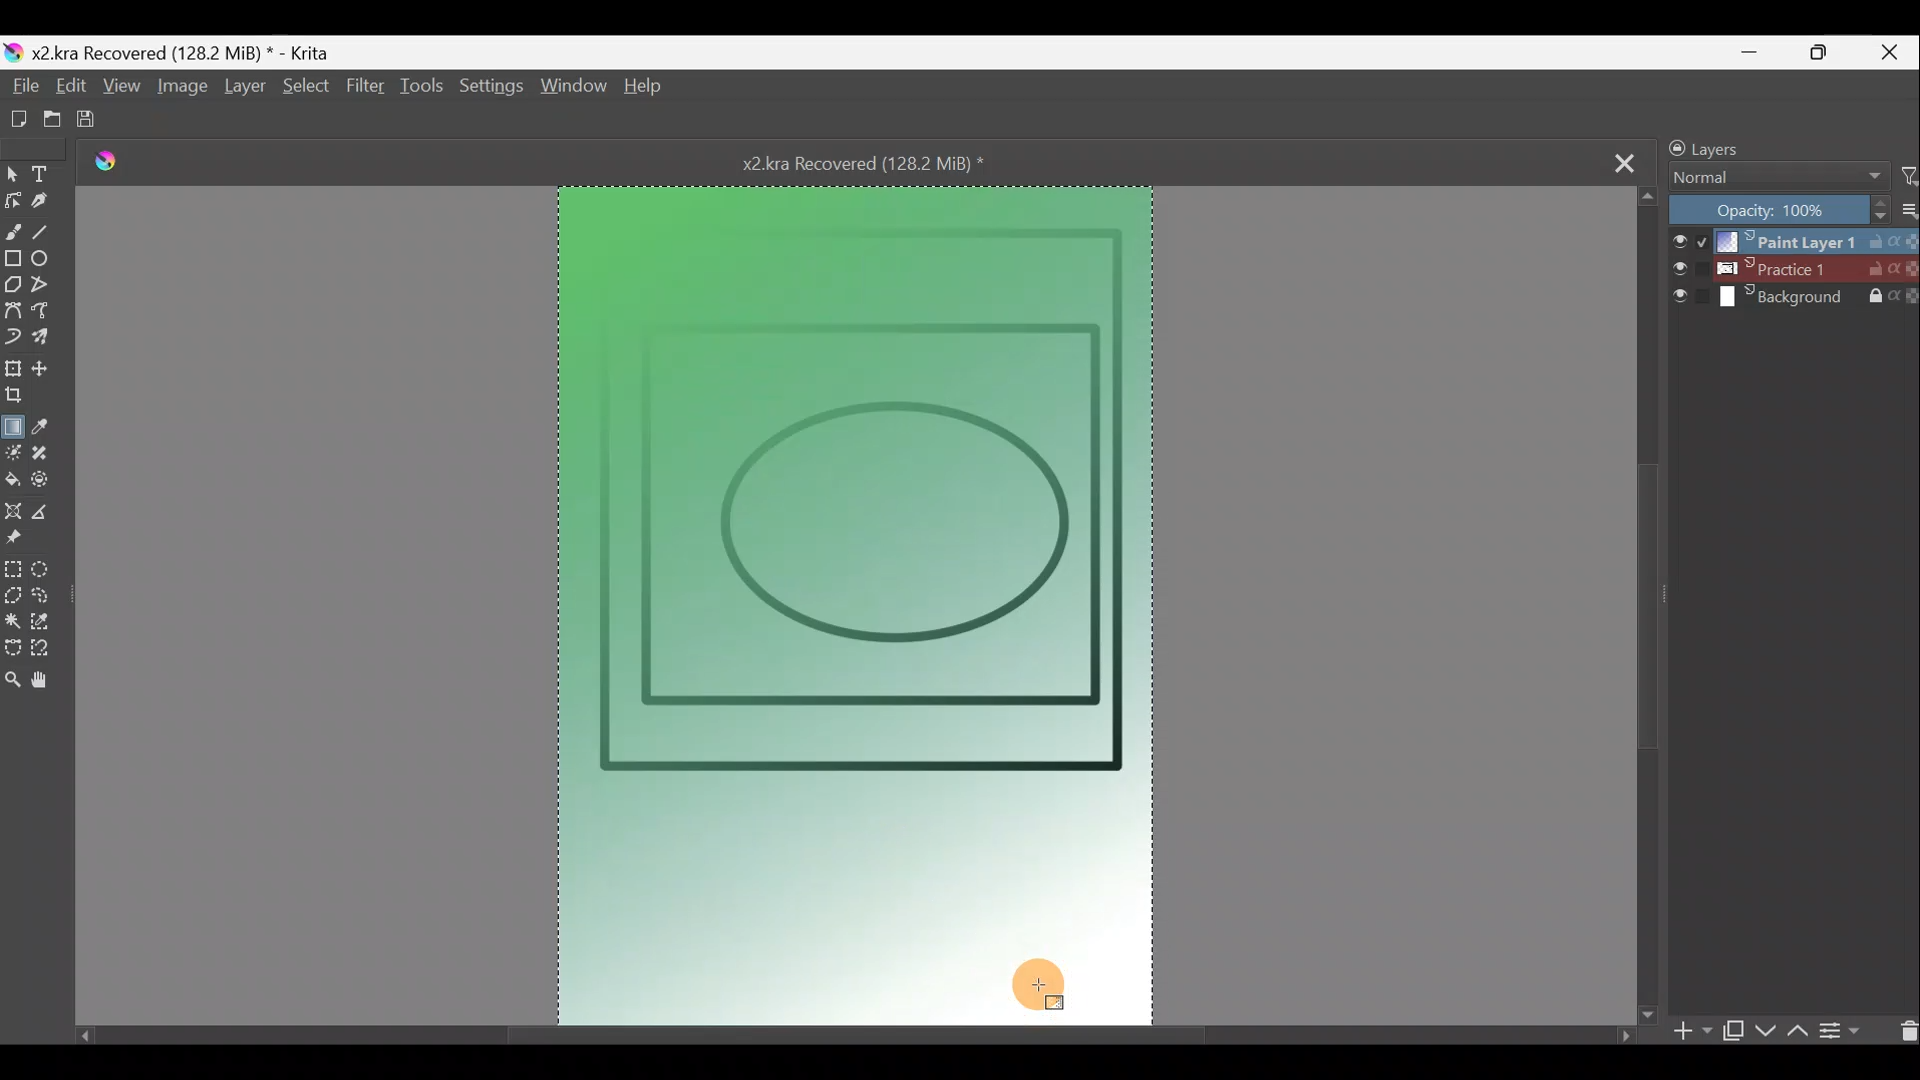  I want to click on Move layer/mask down, so click(1763, 1031).